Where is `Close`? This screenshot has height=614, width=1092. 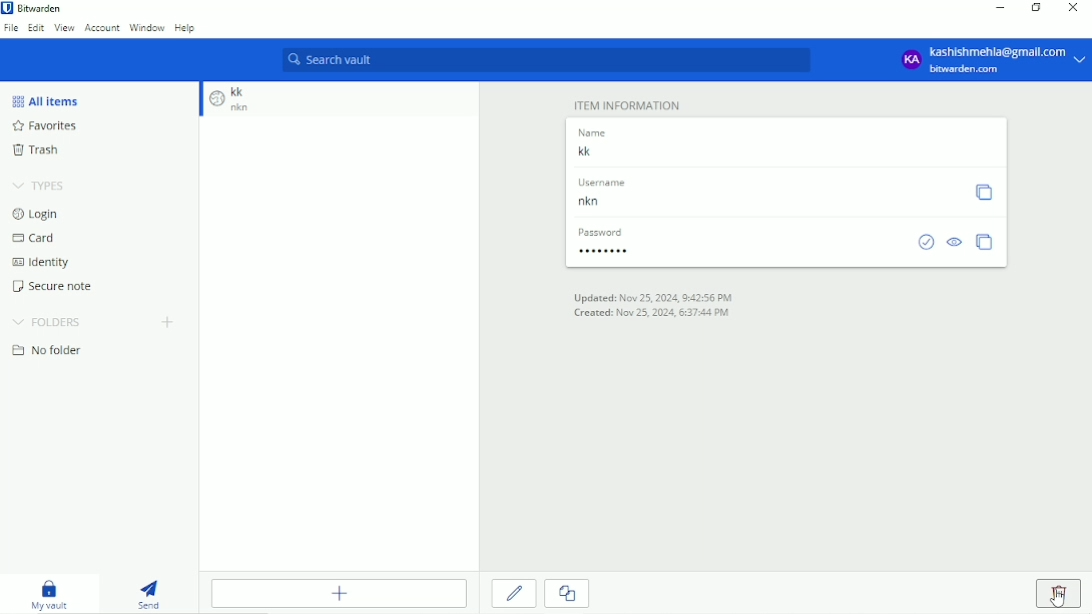 Close is located at coordinates (1072, 8).